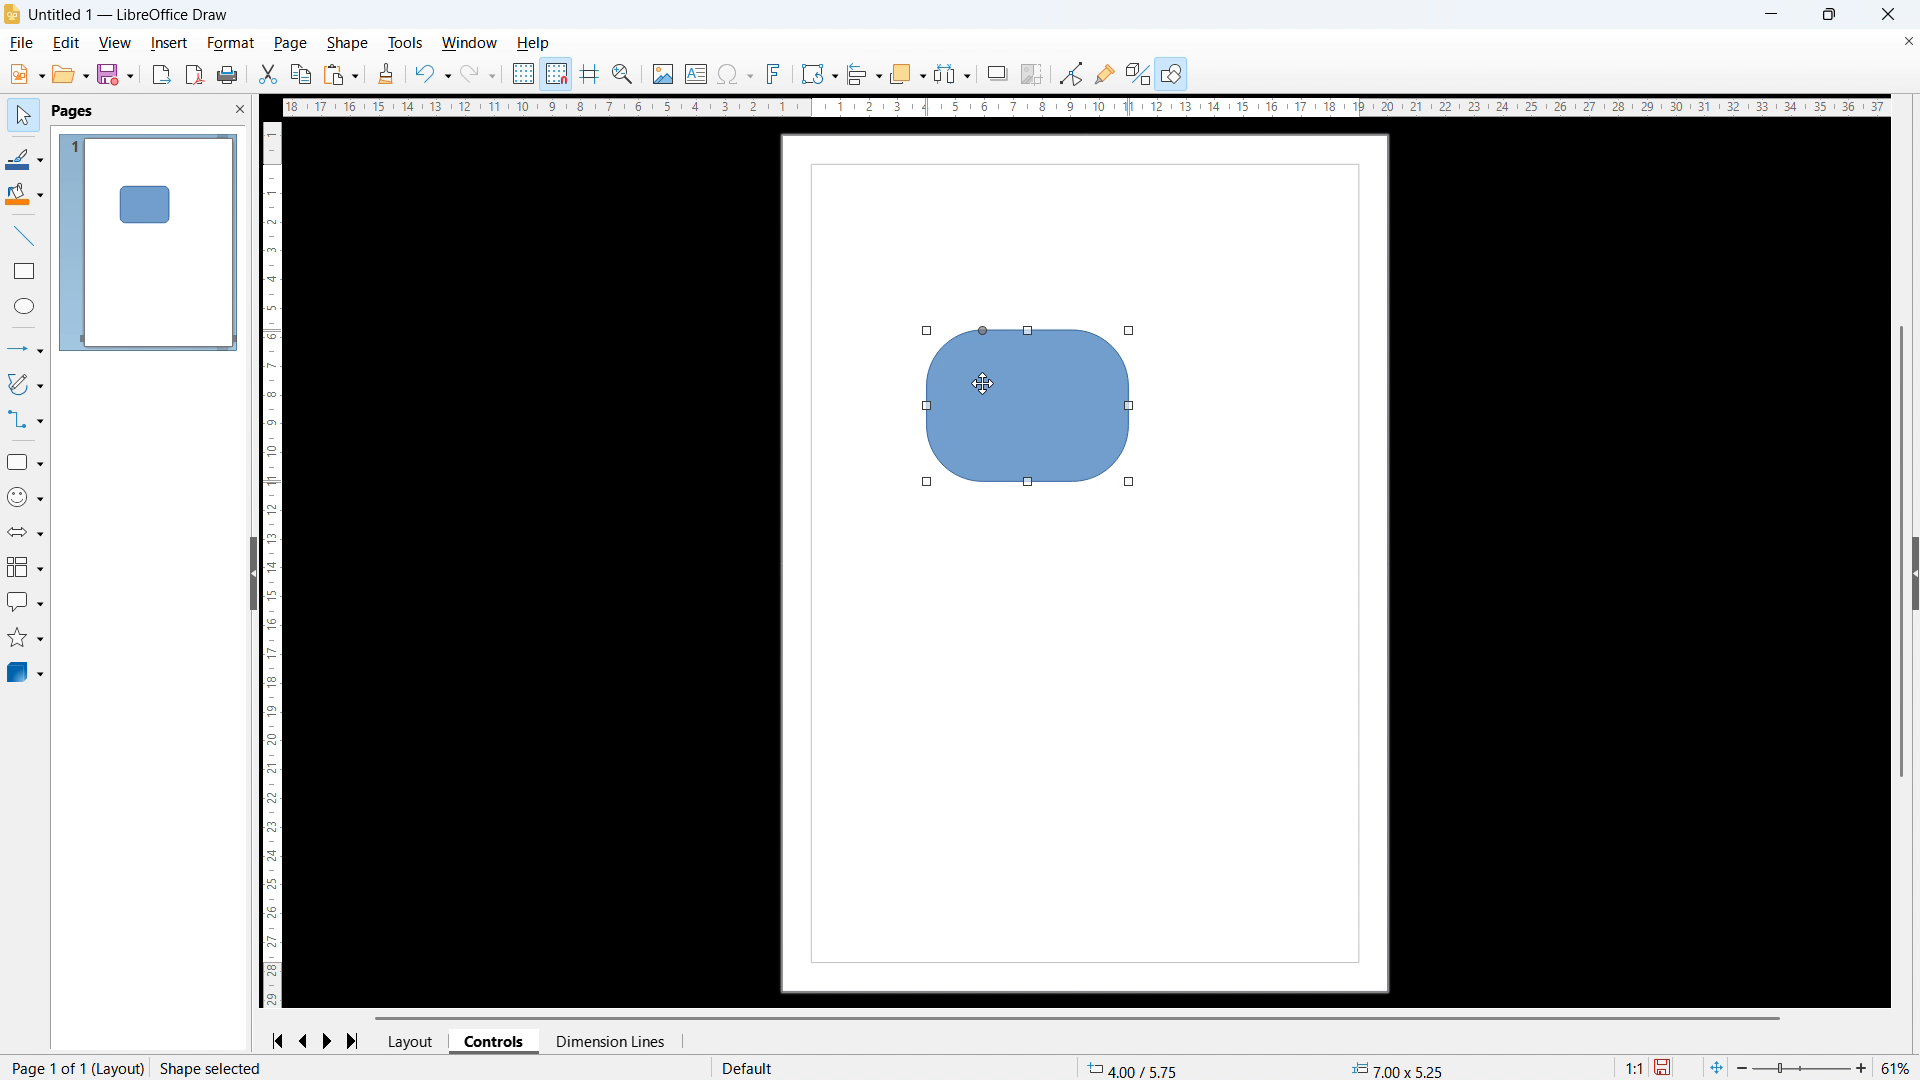 This screenshot has width=1920, height=1080. Describe the element at coordinates (406, 42) in the screenshot. I see `Tools ` at that location.